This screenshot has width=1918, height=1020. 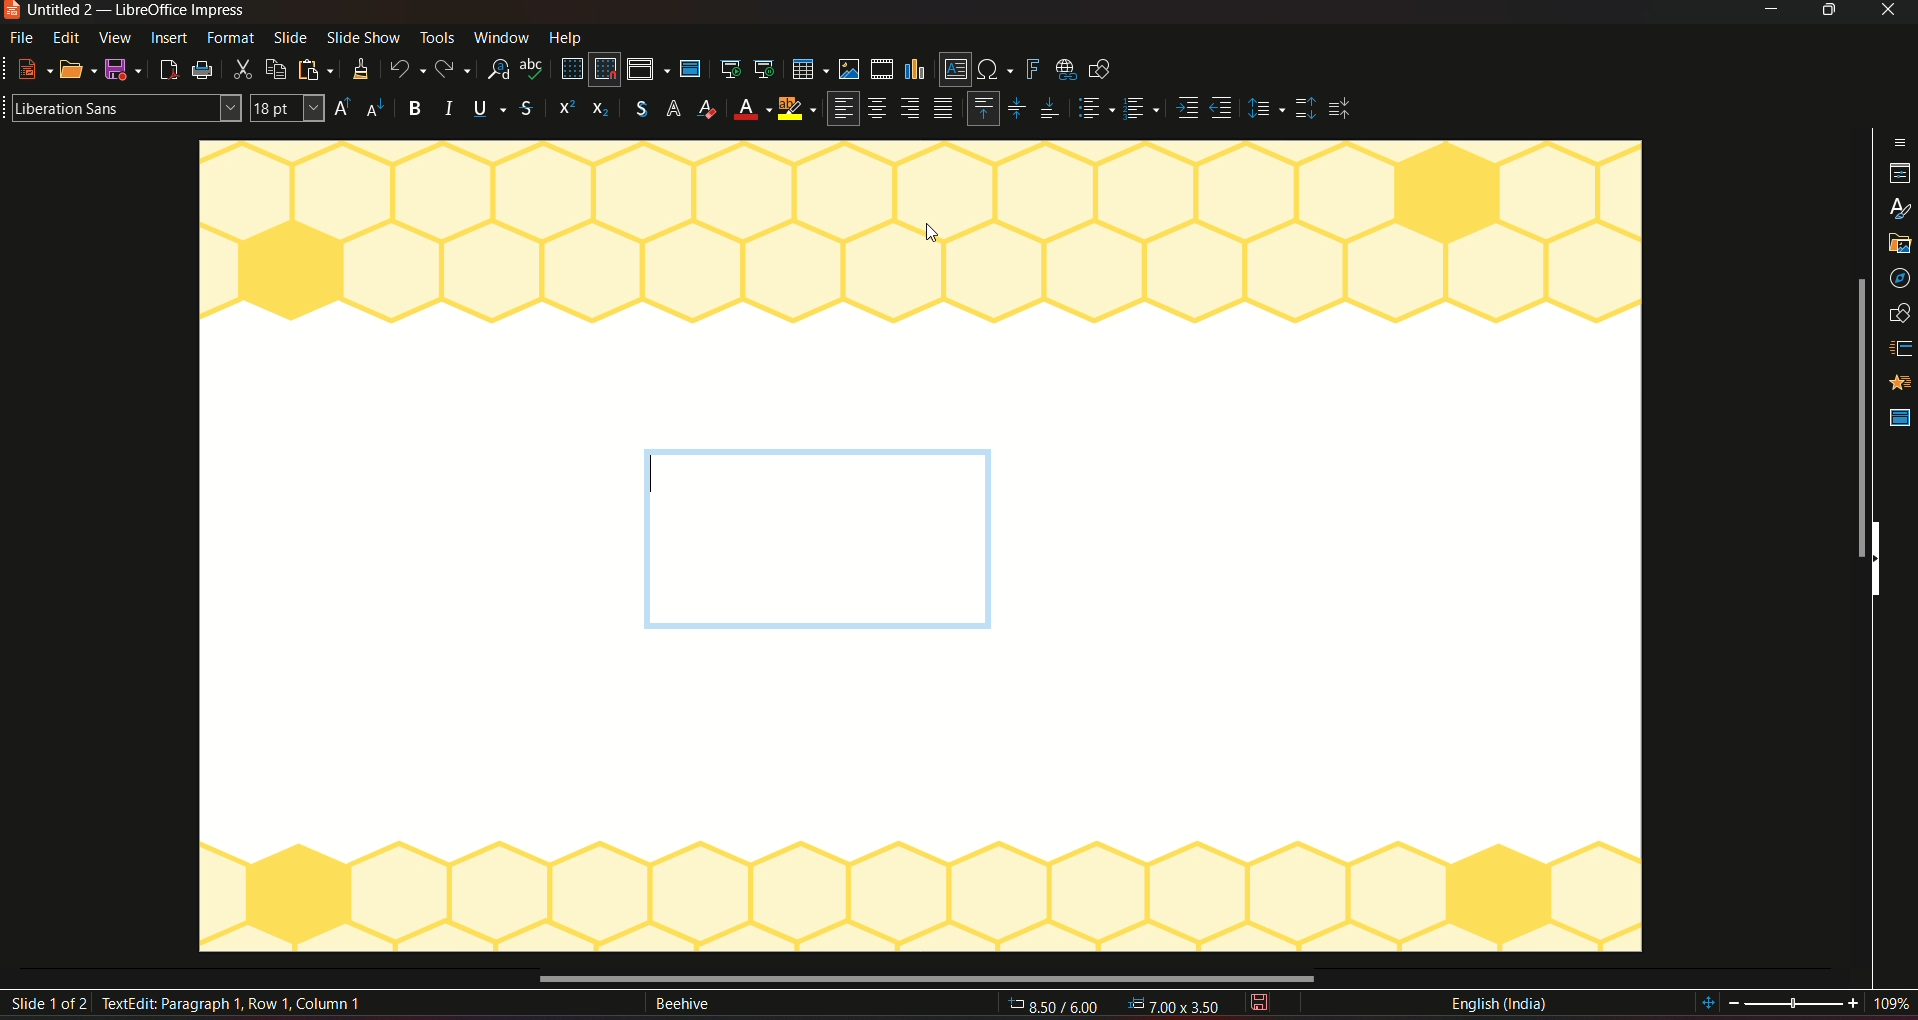 I want to click on dimensions 0.00*0.00, so click(x=1177, y=1007).